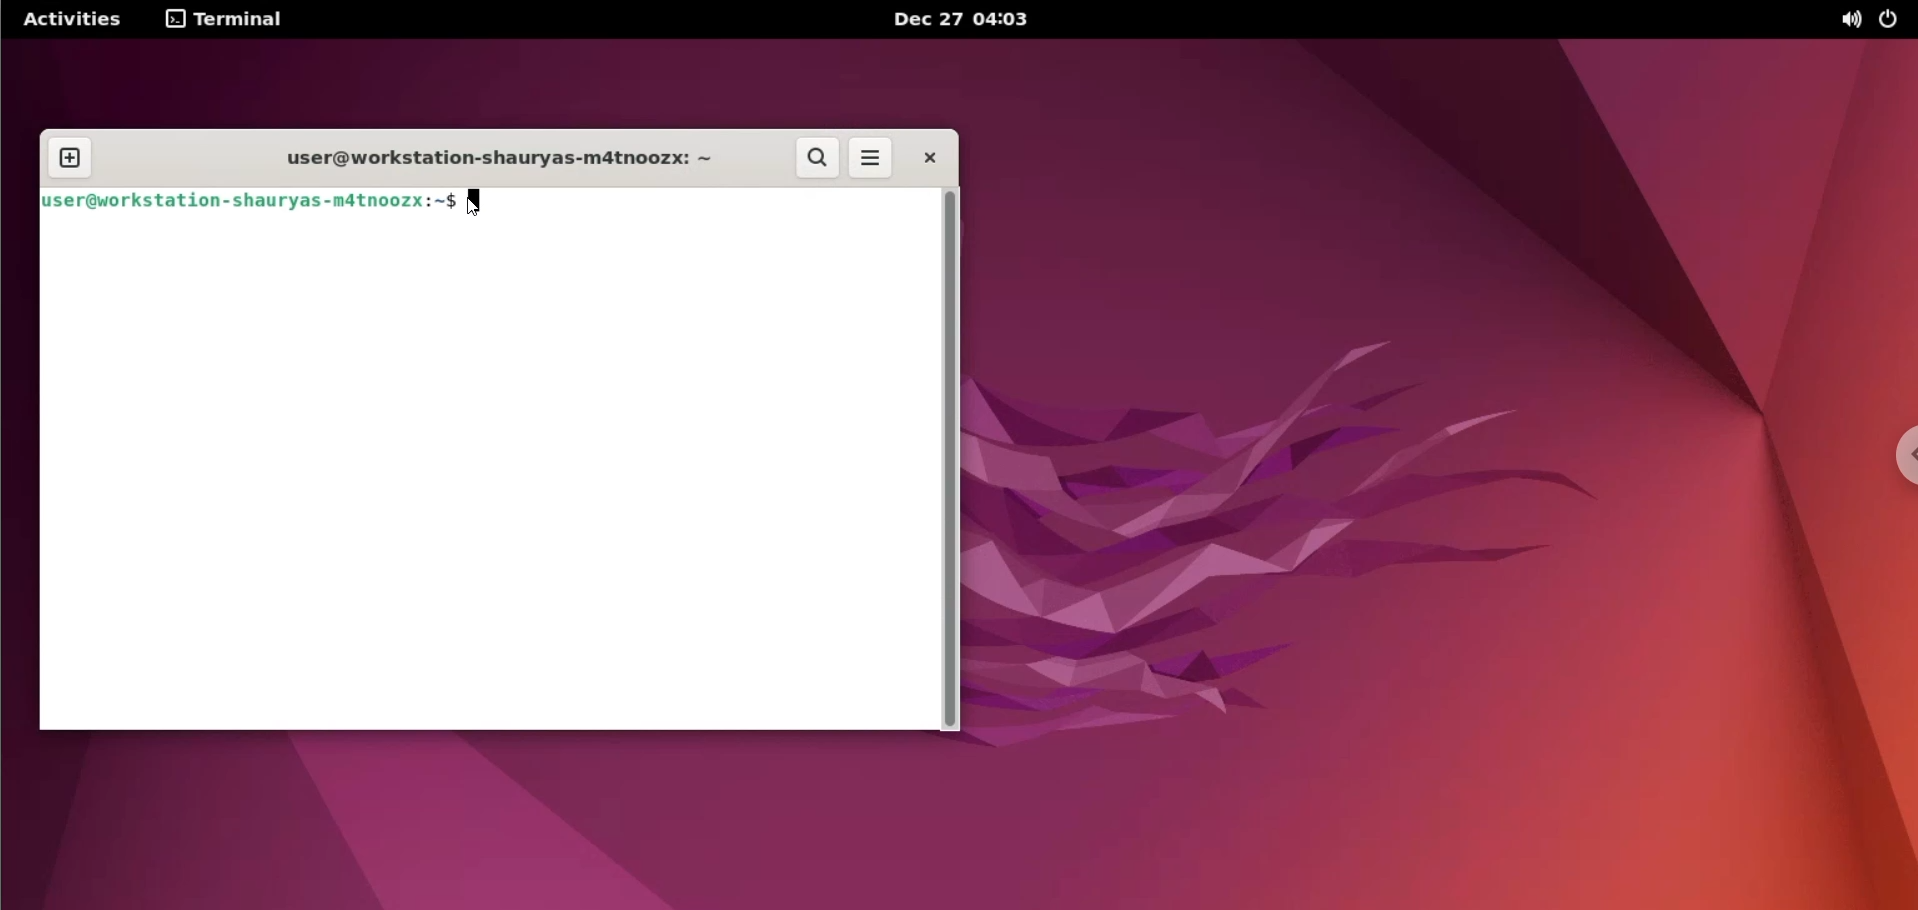  What do you see at coordinates (483, 205) in the screenshot?
I see `cursor` at bounding box center [483, 205].